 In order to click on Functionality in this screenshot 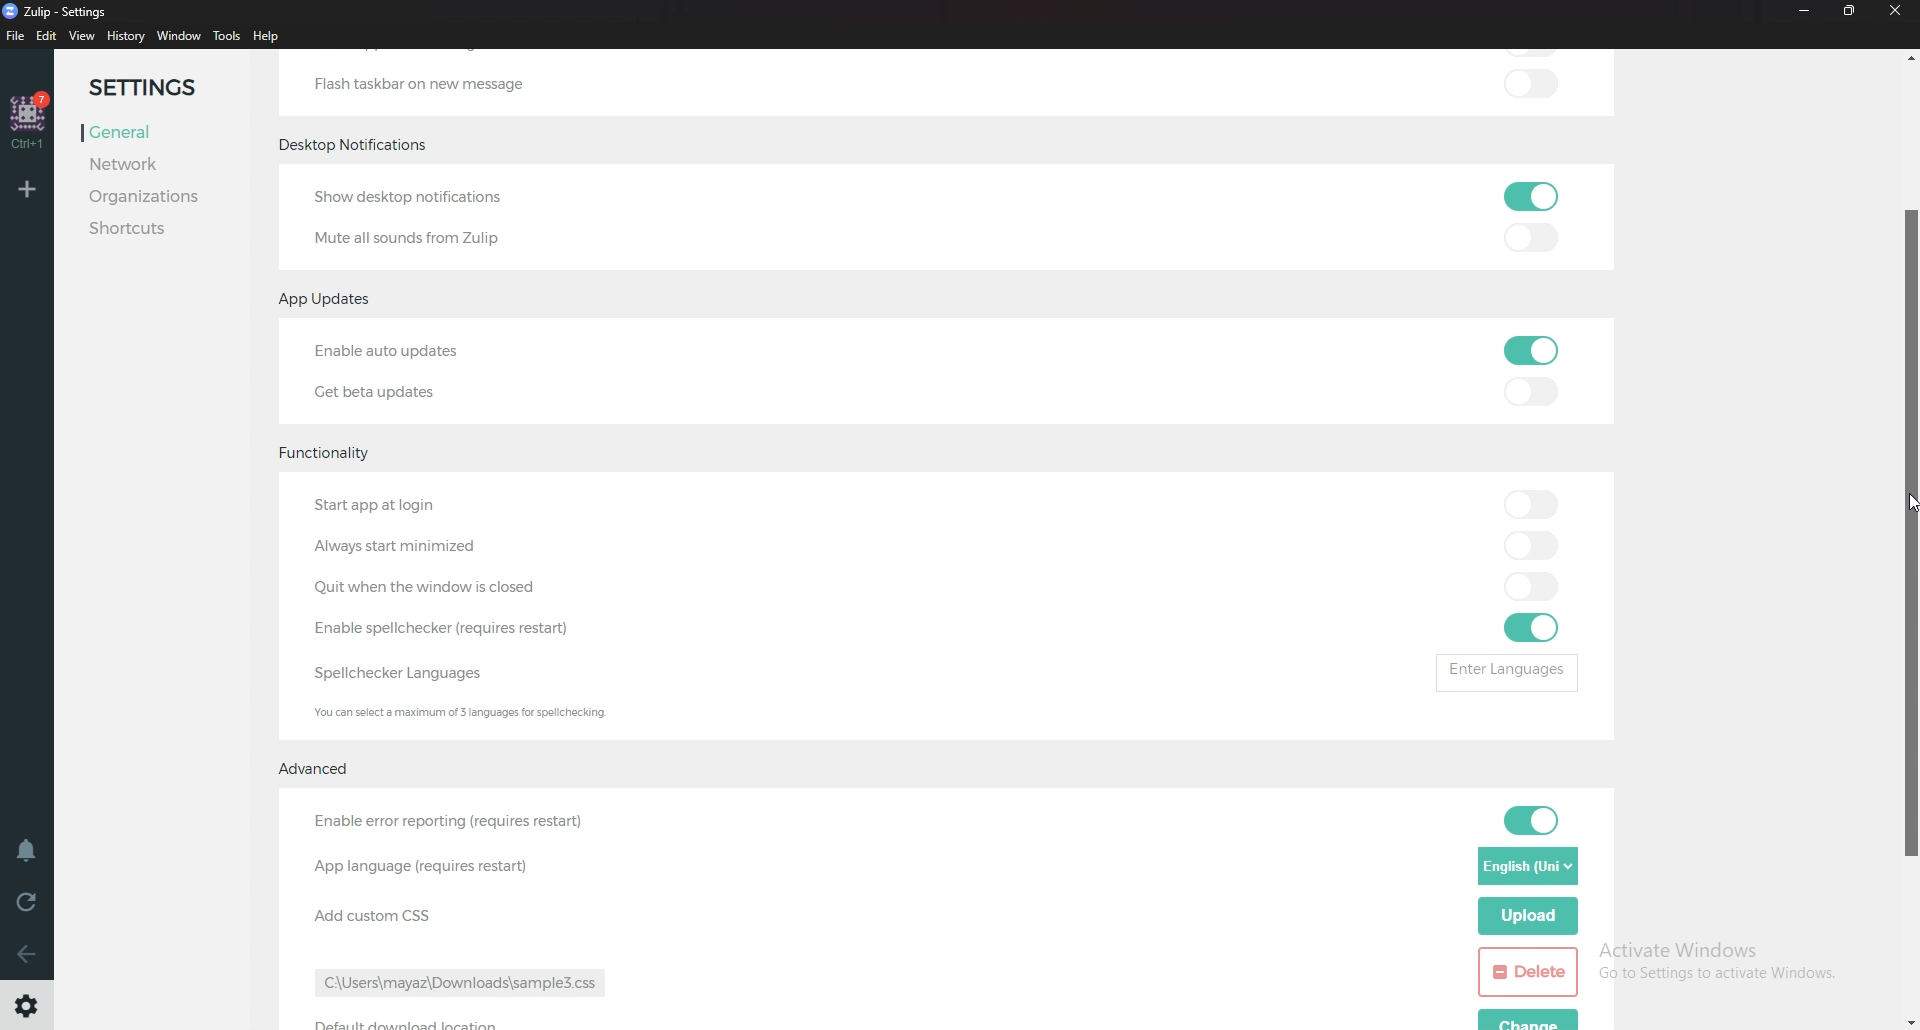, I will do `click(335, 448)`.